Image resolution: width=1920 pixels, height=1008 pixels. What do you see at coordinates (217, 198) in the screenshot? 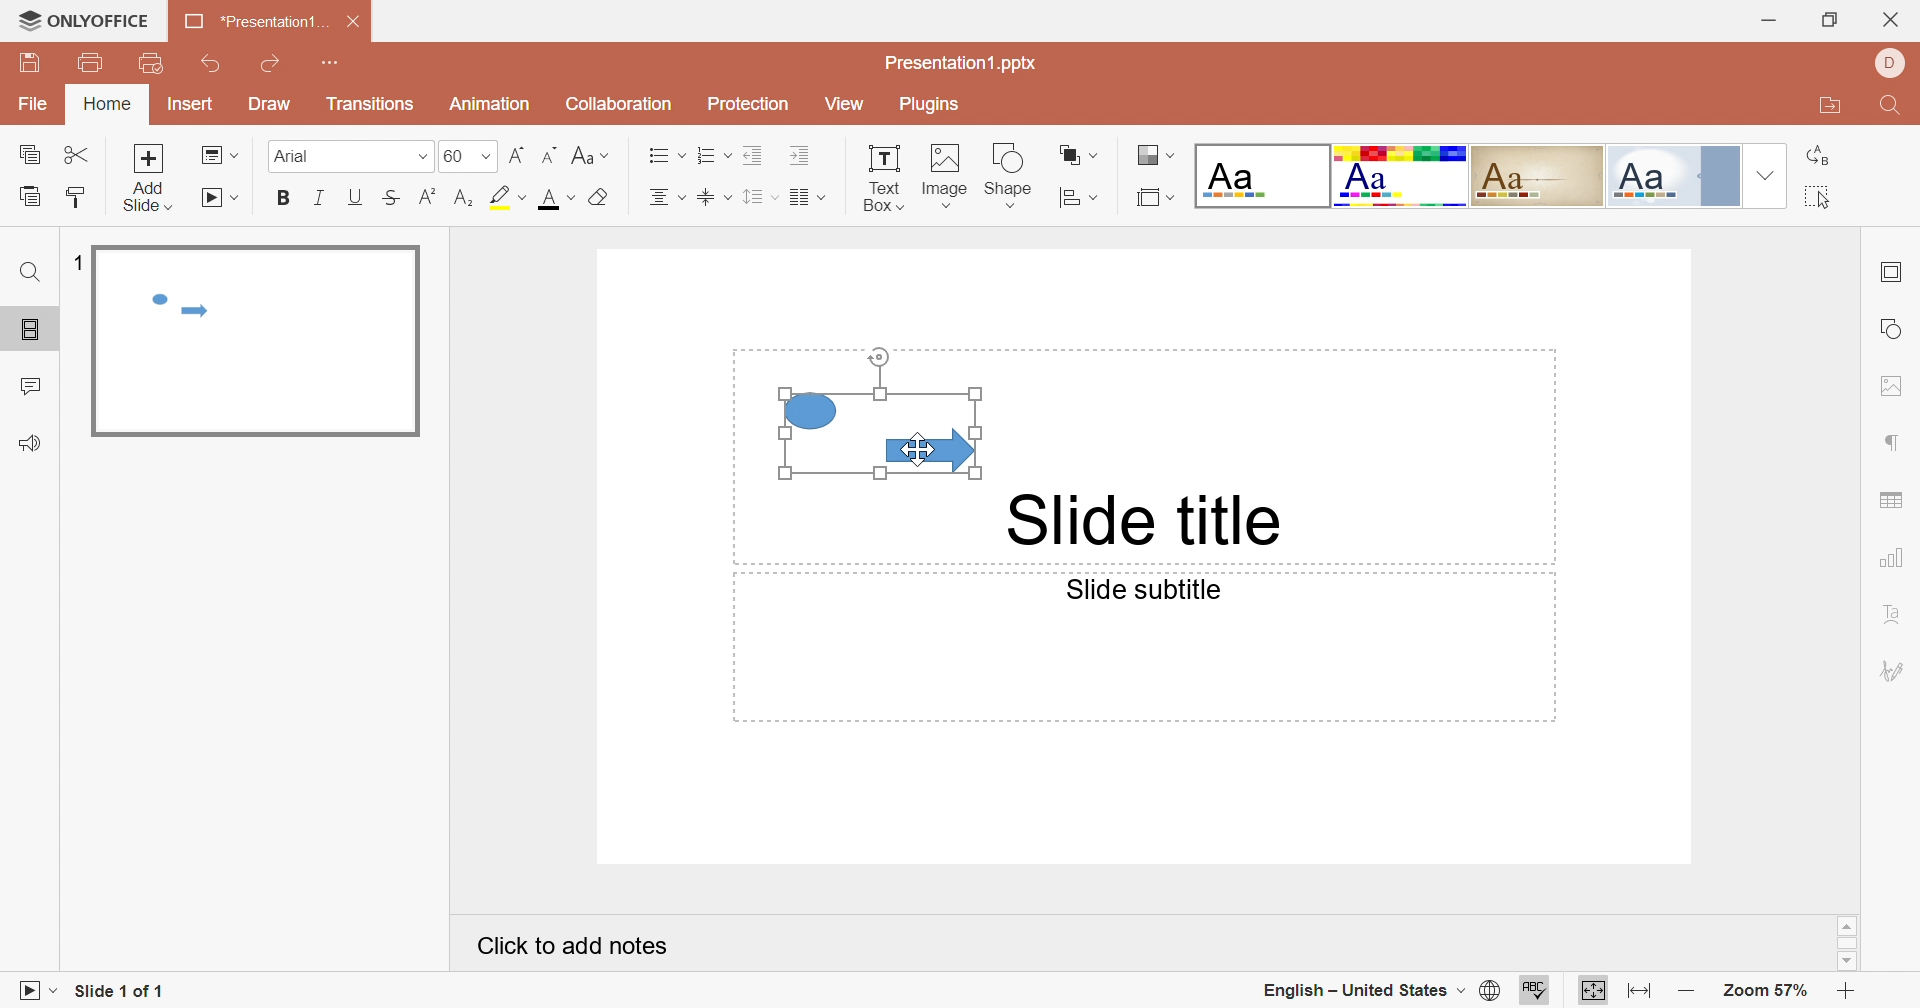
I see `Start slideshow` at bounding box center [217, 198].